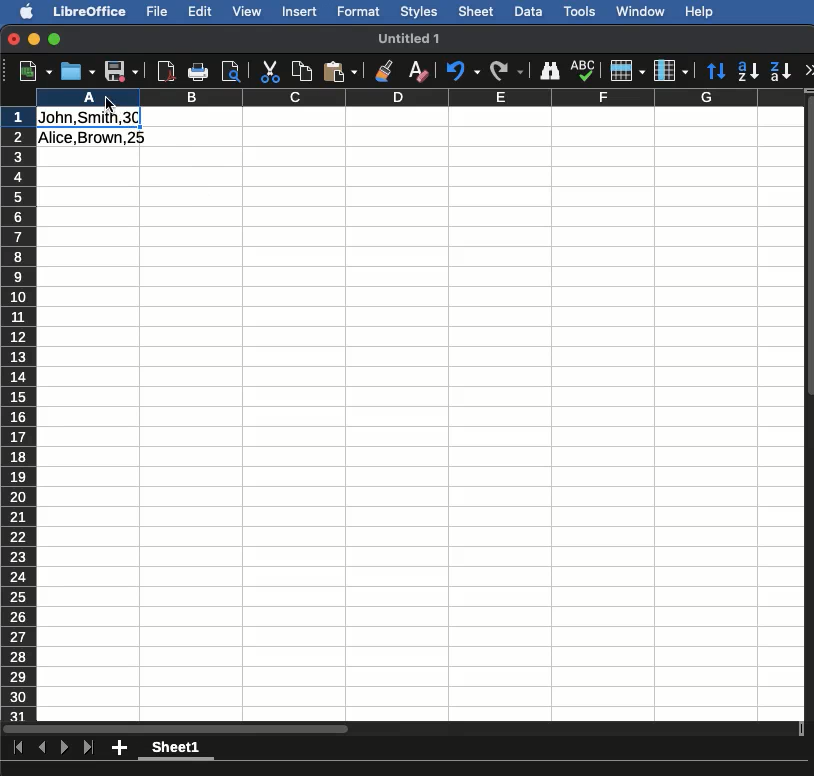  What do you see at coordinates (29, 11) in the screenshot?
I see `Apple logo` at bounding box center [29, 11].